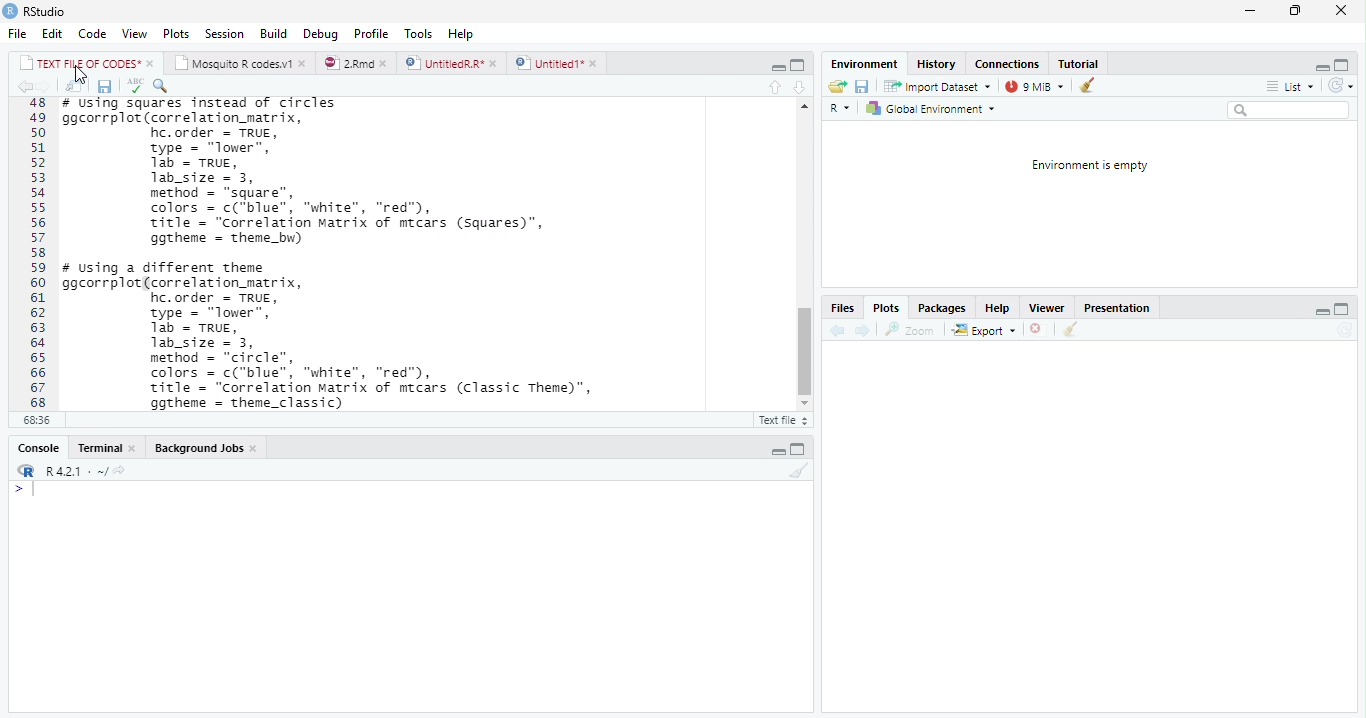 The height and width of the screenshot is (718, 1366). What do you see at coordinates (1036, 87) in the screenshot?
I see `9 mb` at bounding box center [1036, 87].